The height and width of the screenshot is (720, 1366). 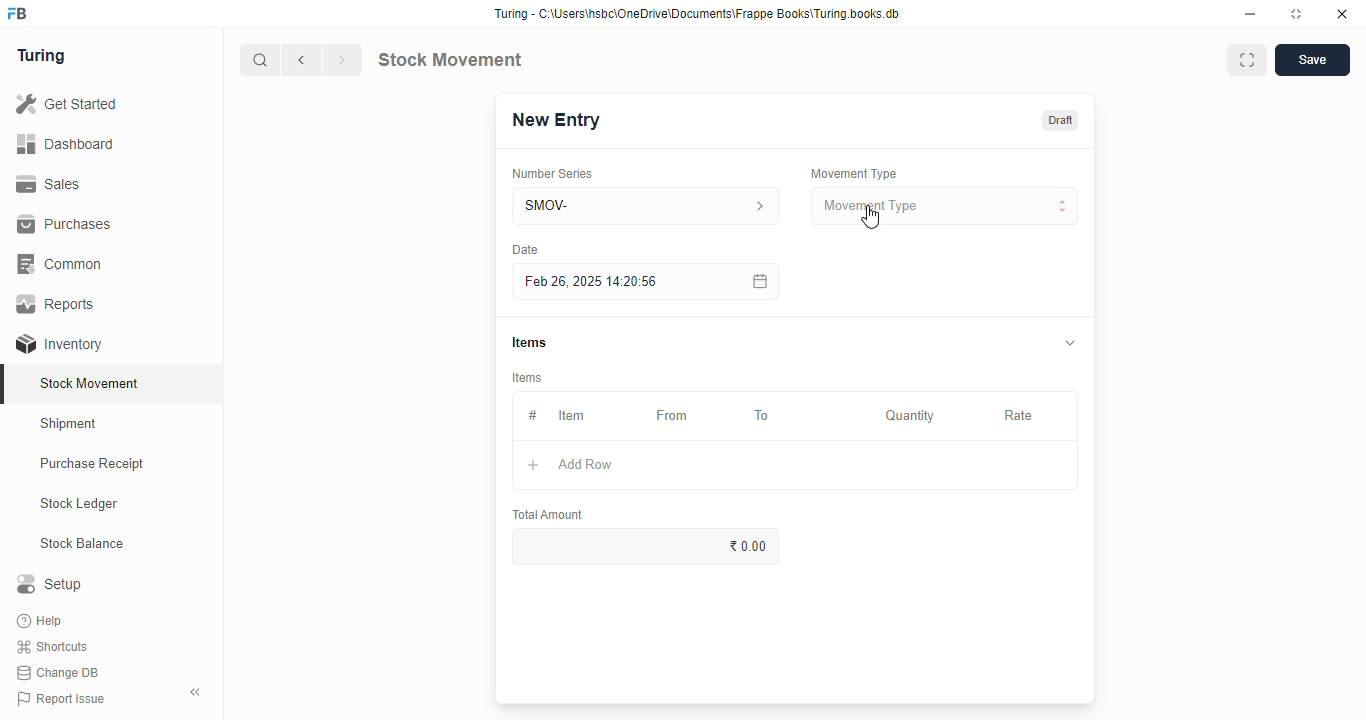 I want to click on toggle sidebar, so click(x=196, y=692).